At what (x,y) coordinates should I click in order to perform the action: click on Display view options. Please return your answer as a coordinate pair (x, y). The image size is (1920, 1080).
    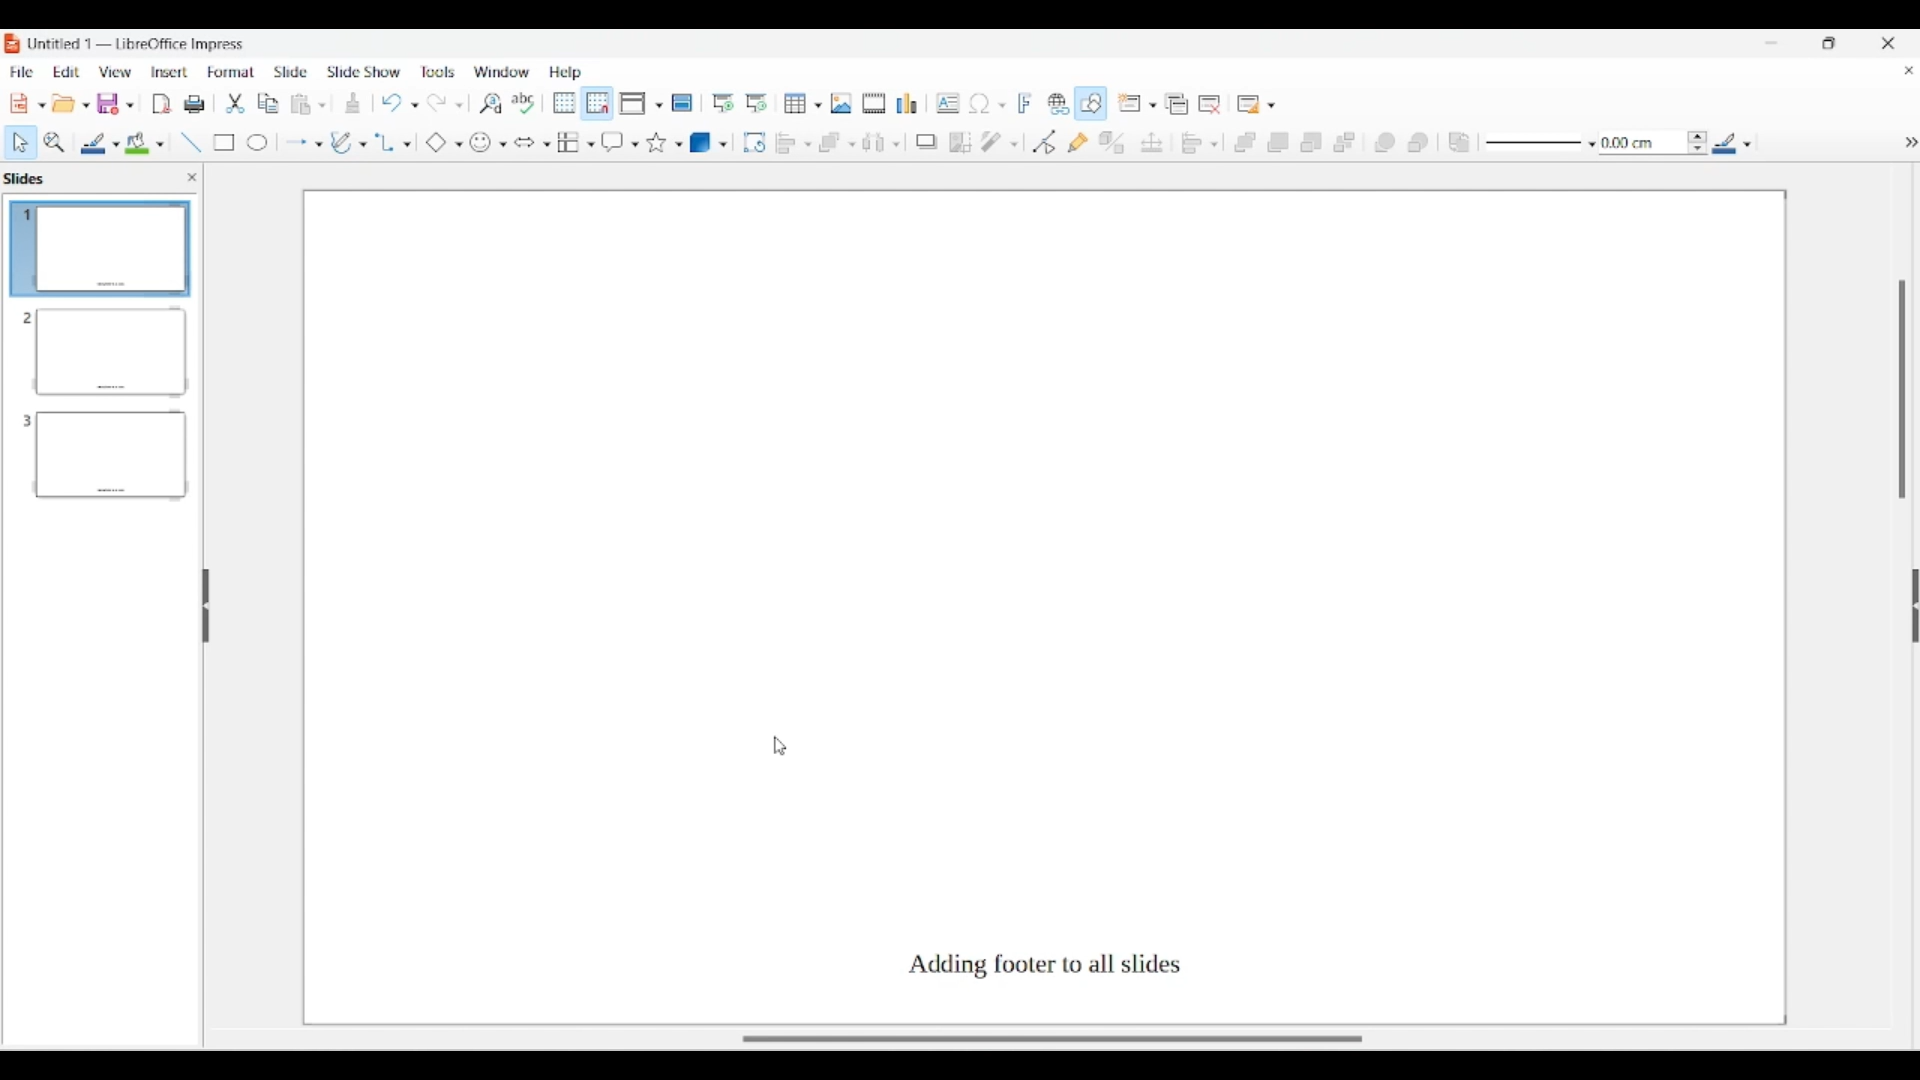
    Looking at the image, I should click on (642, 103).